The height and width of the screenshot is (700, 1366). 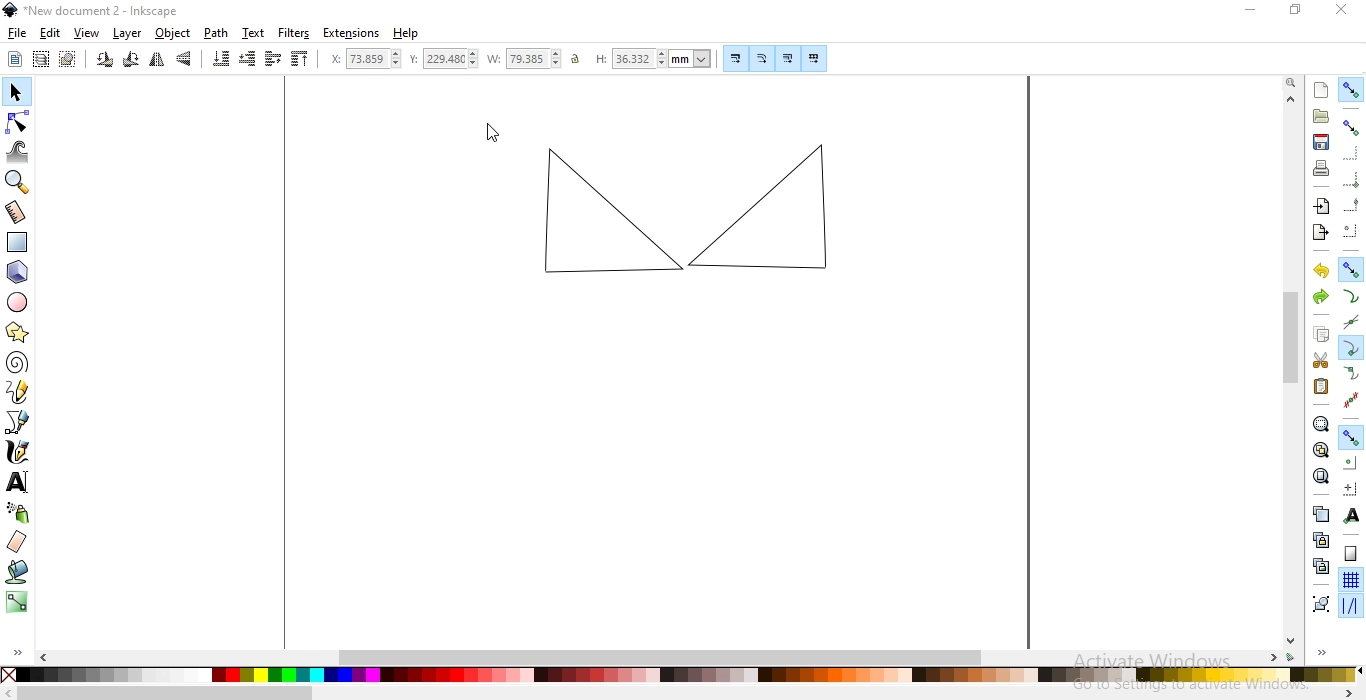 What do you see at coordinates (1317, 539) in the screenshot?
I see `create a clone` at bounding box center [1317, 539].